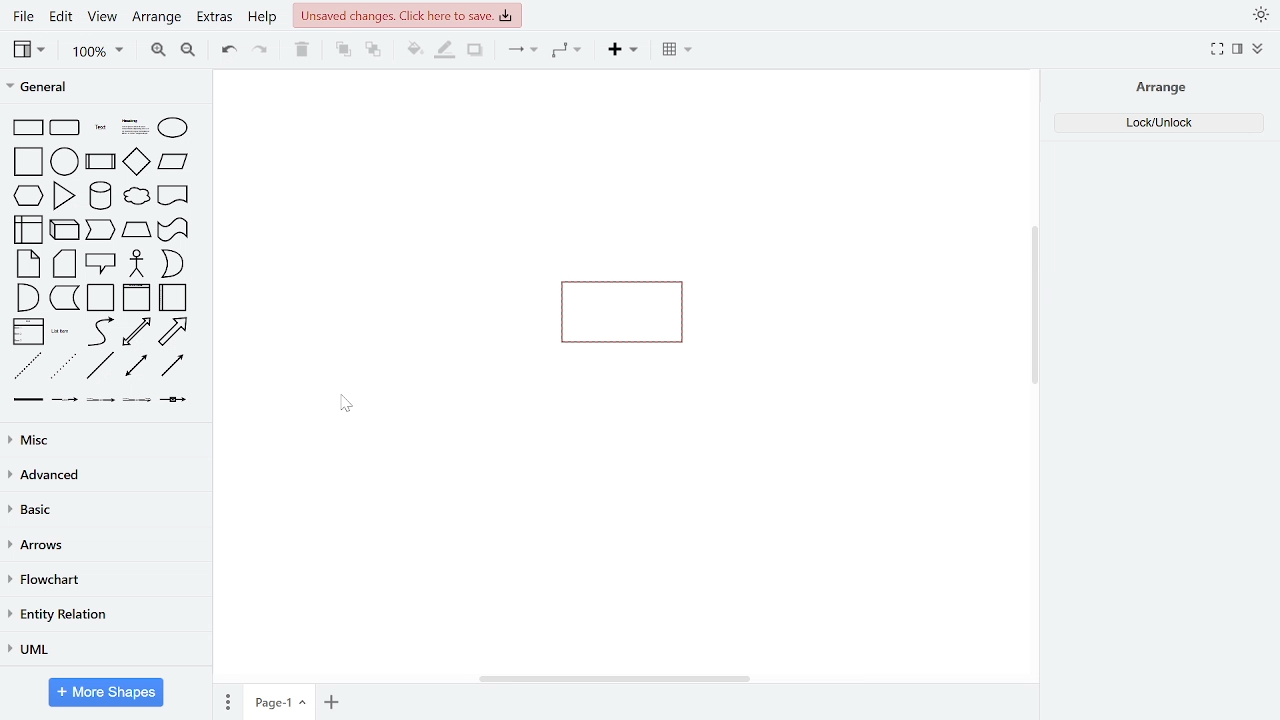  Describe the element at coordinates (64, 196) in the screenshot. I see `triangle` at that location.